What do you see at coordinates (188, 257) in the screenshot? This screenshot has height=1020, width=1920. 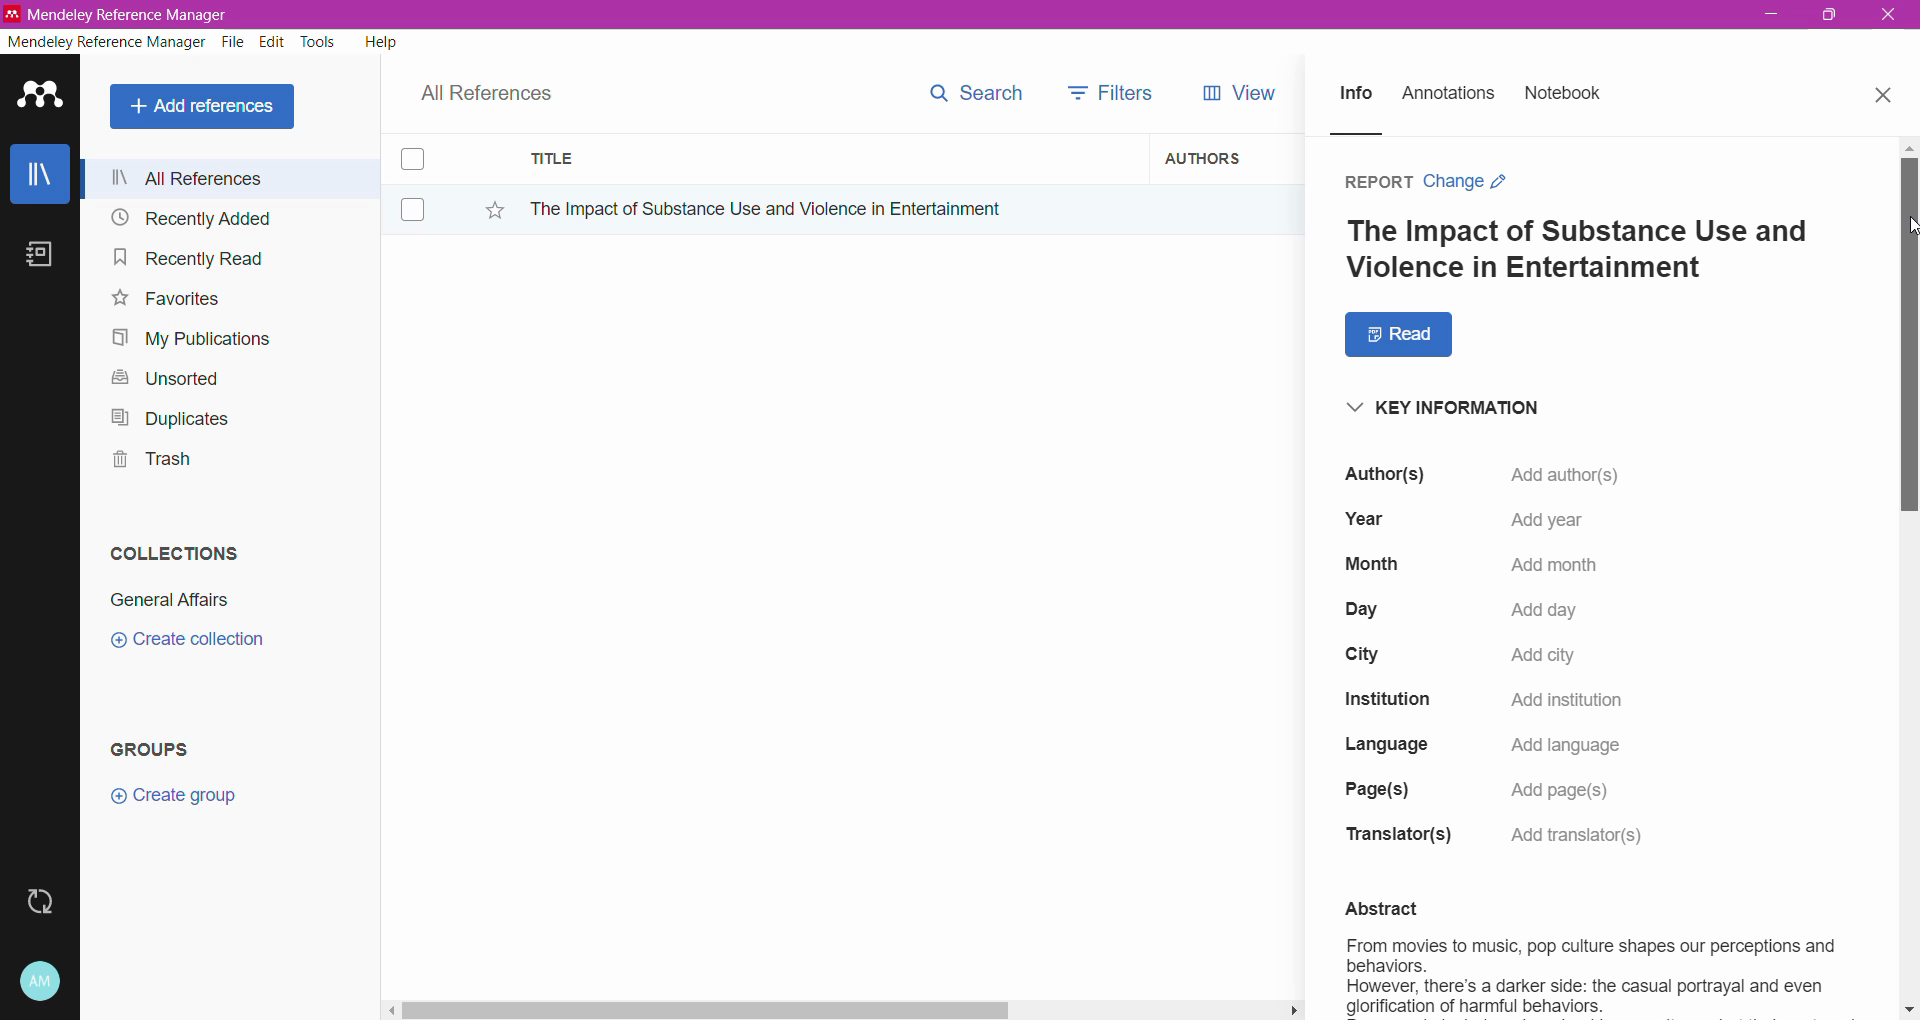 I see `Recently Read` at bounding box center [188, 257].